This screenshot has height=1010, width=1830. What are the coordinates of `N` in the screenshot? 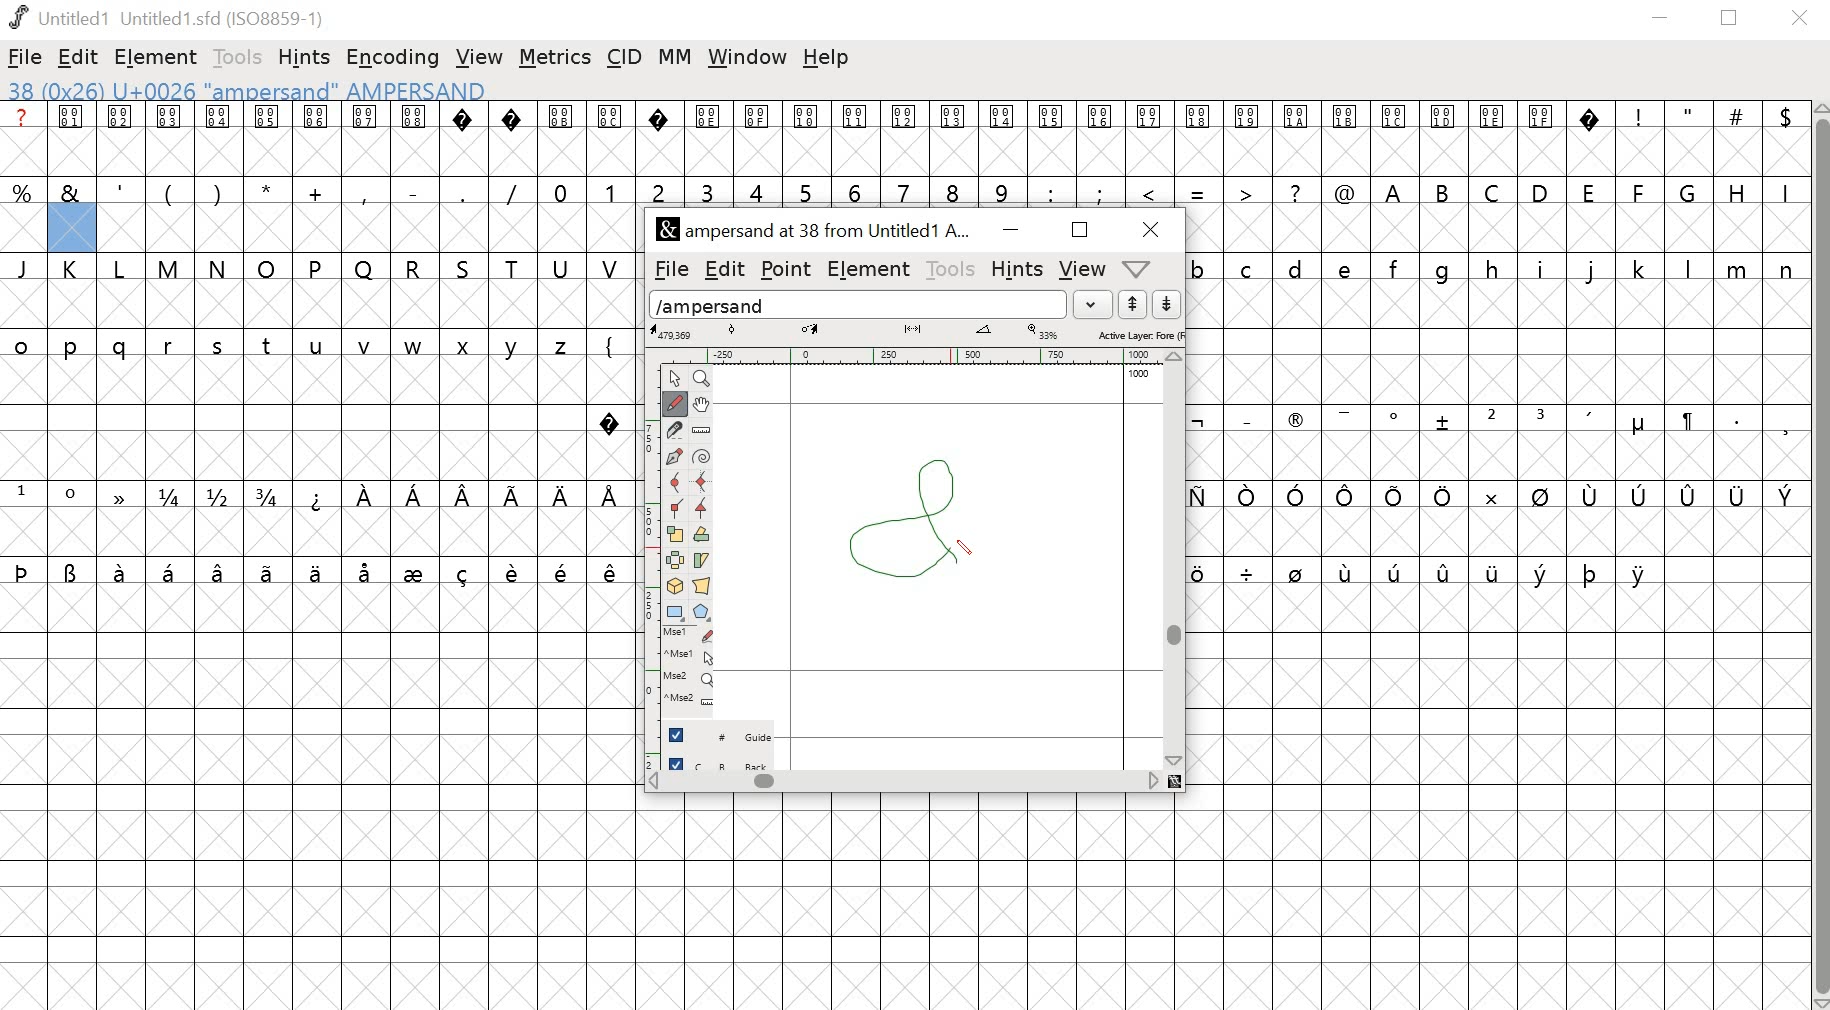 It's located at (219, 268).